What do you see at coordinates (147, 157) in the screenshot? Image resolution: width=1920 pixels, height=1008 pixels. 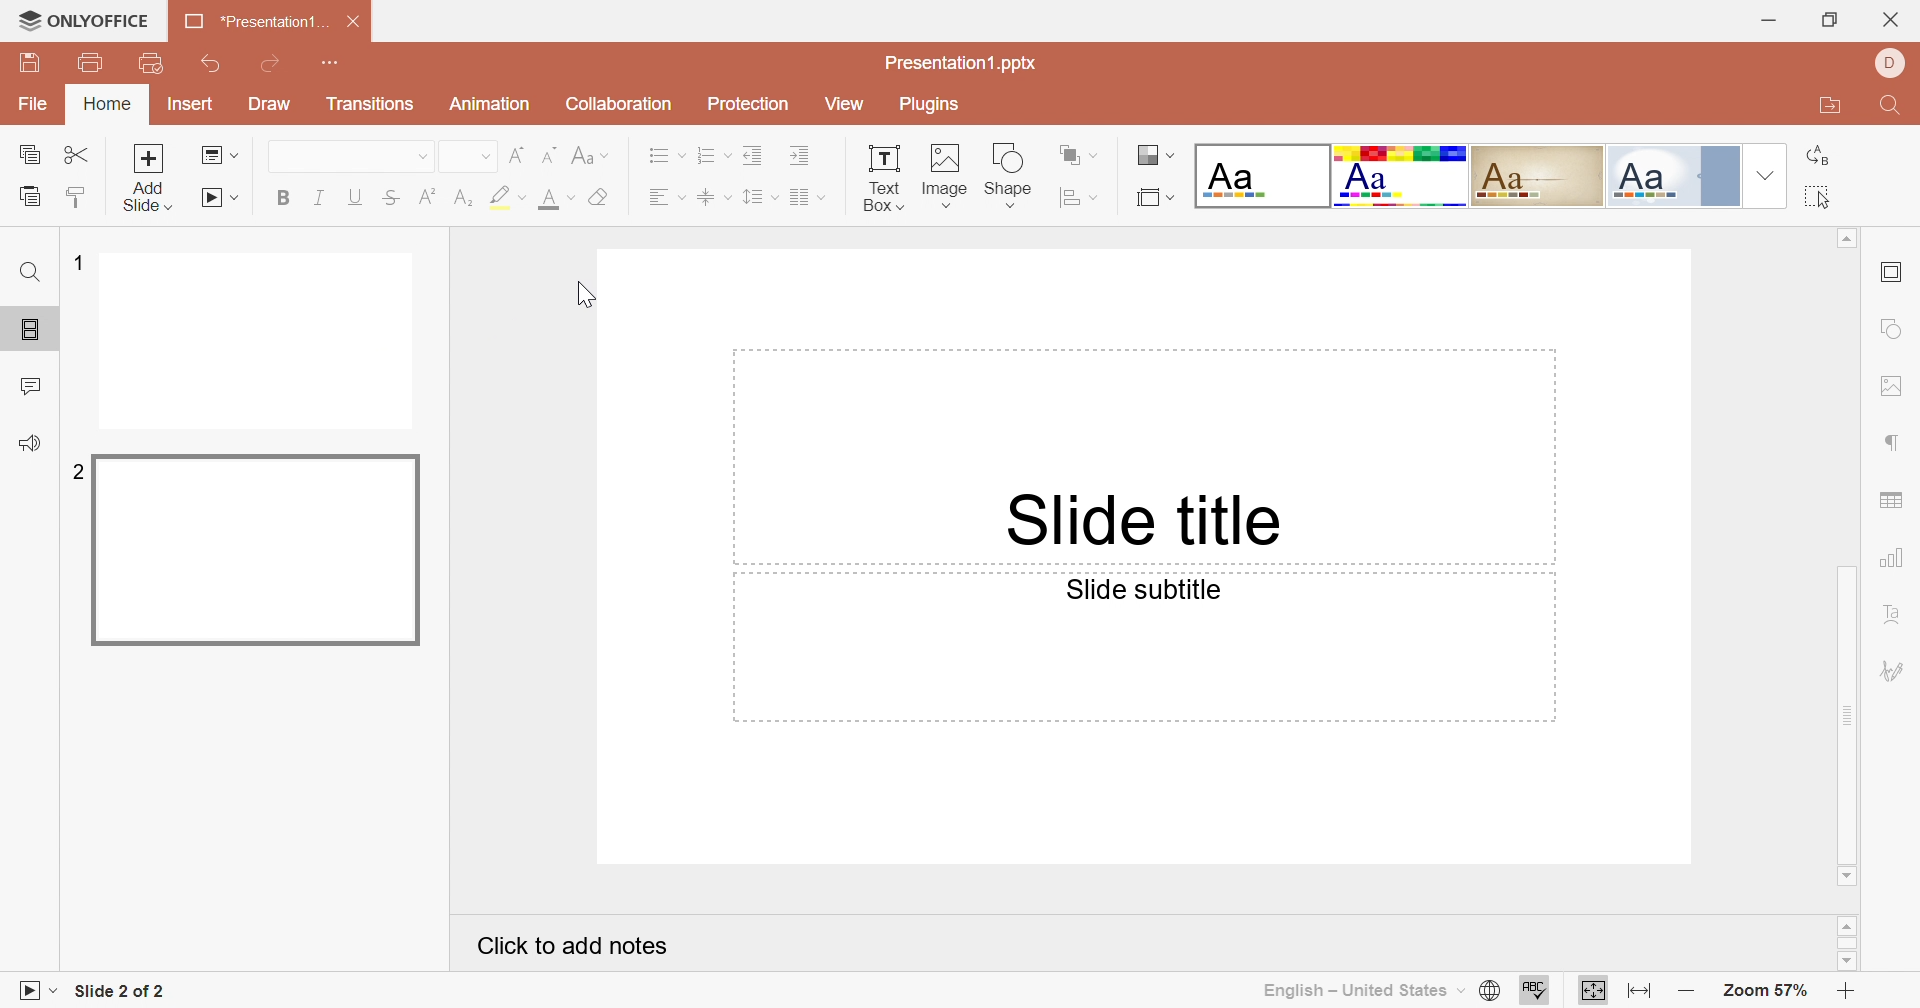 I see `Add slide` at bounding box center [147, 157].